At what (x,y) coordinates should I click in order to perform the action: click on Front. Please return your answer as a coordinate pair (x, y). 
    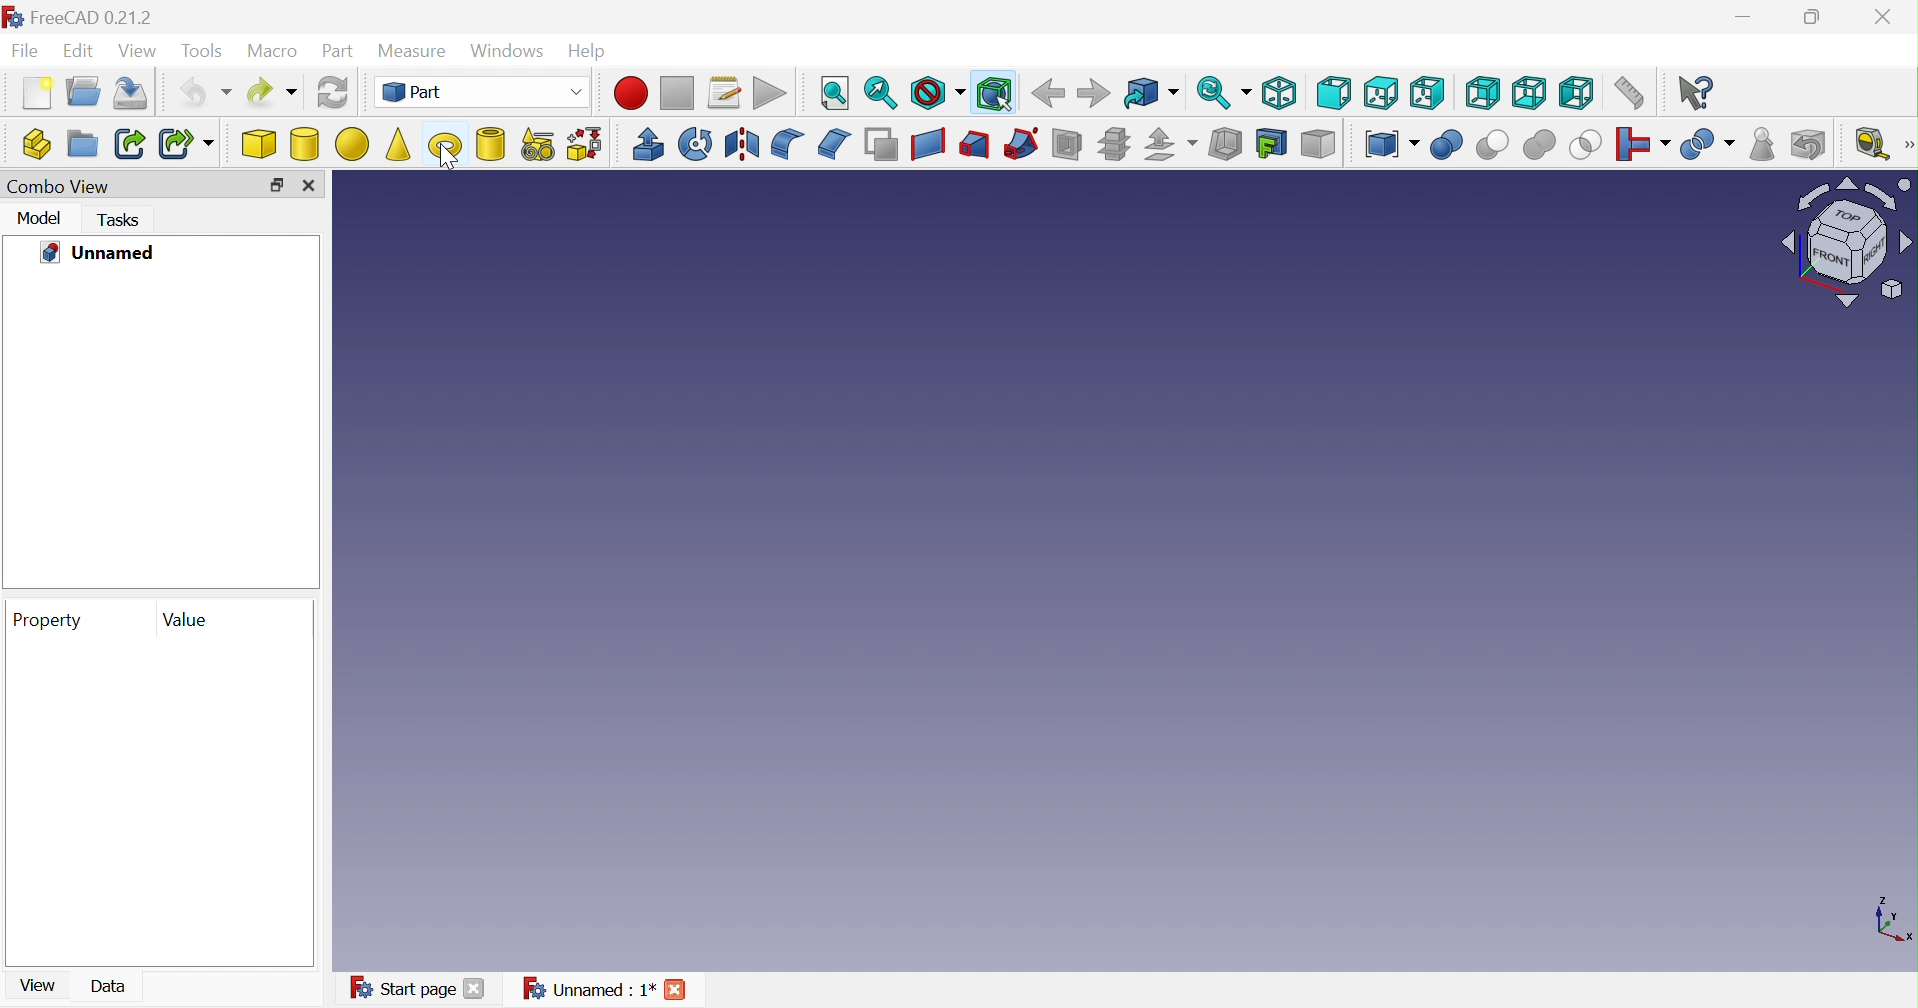
    Looking at the image, I should click on (1333, 92).